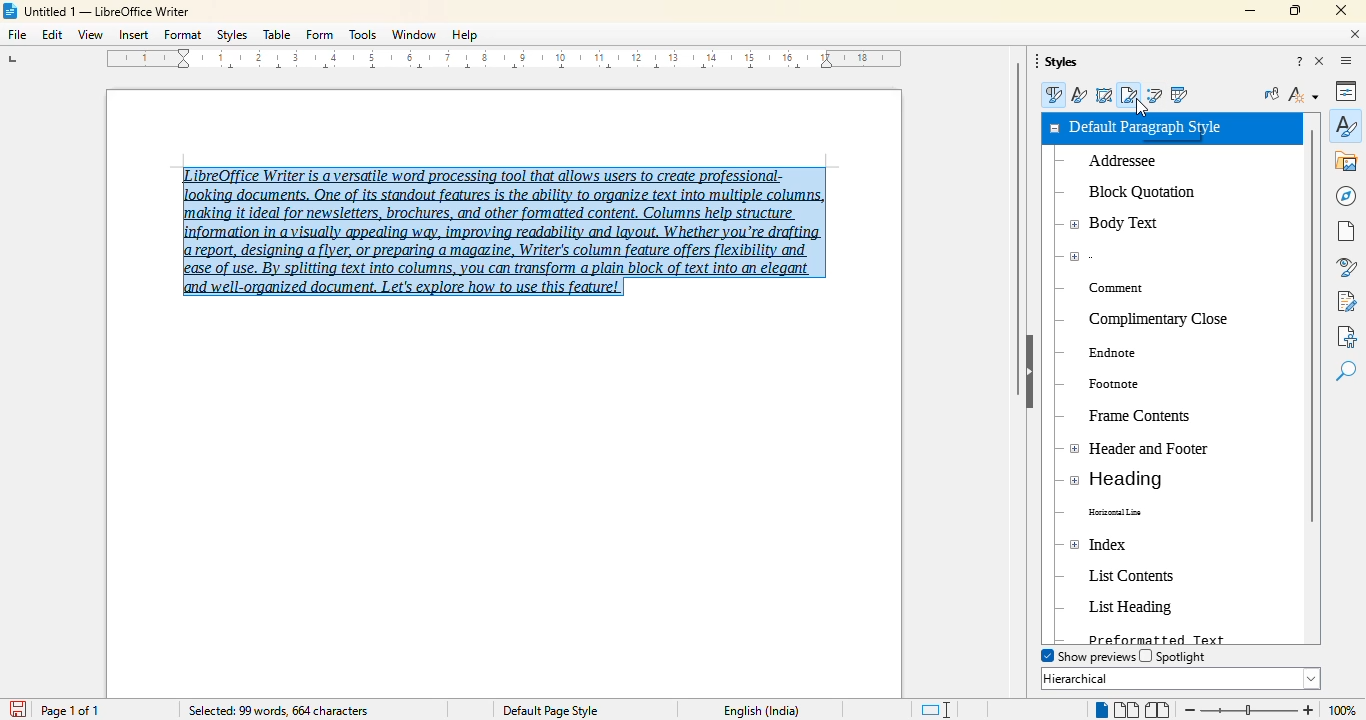 The height and width of the screenshot is (720, 1366). What do you see at coordinates (1019, 228) in the screenshot?
I see `vertical scroll bar` at bounding box center [1019, 228].